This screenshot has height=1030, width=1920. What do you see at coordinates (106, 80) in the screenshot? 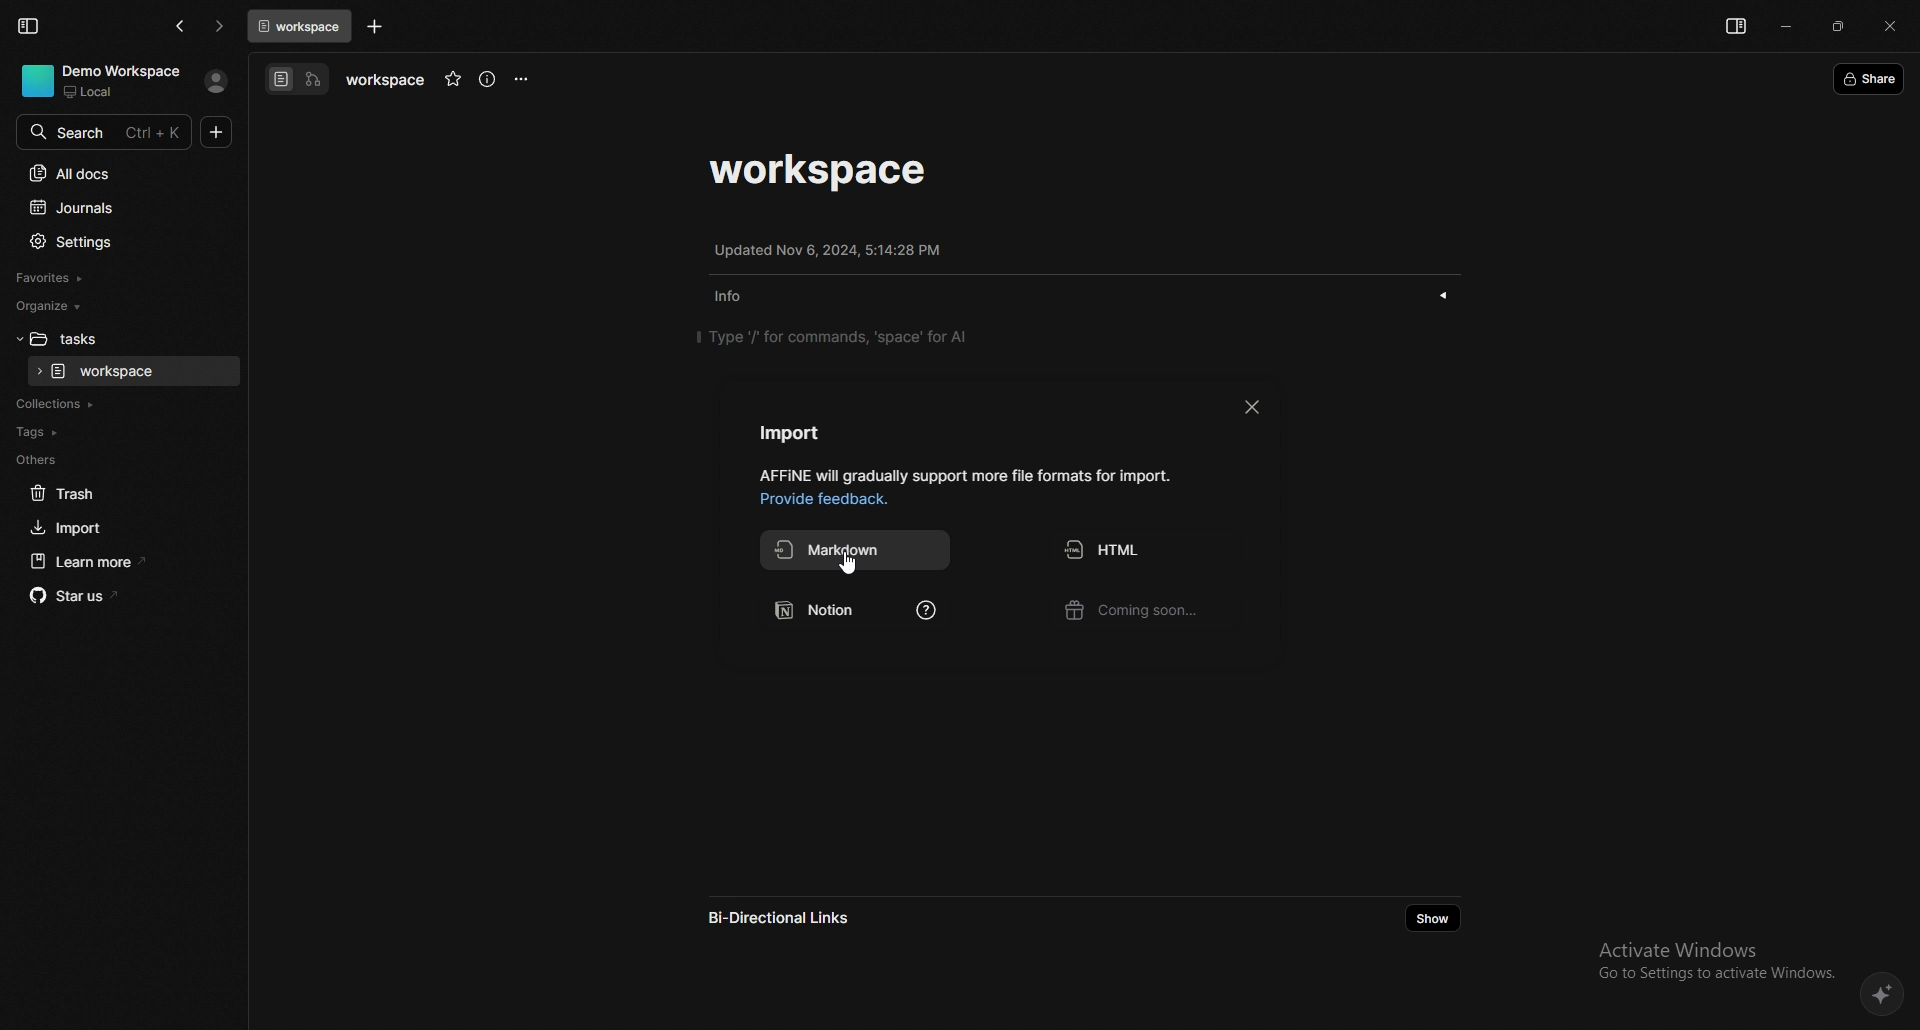
I see `demo workspace` at bounding box center [106, 80].